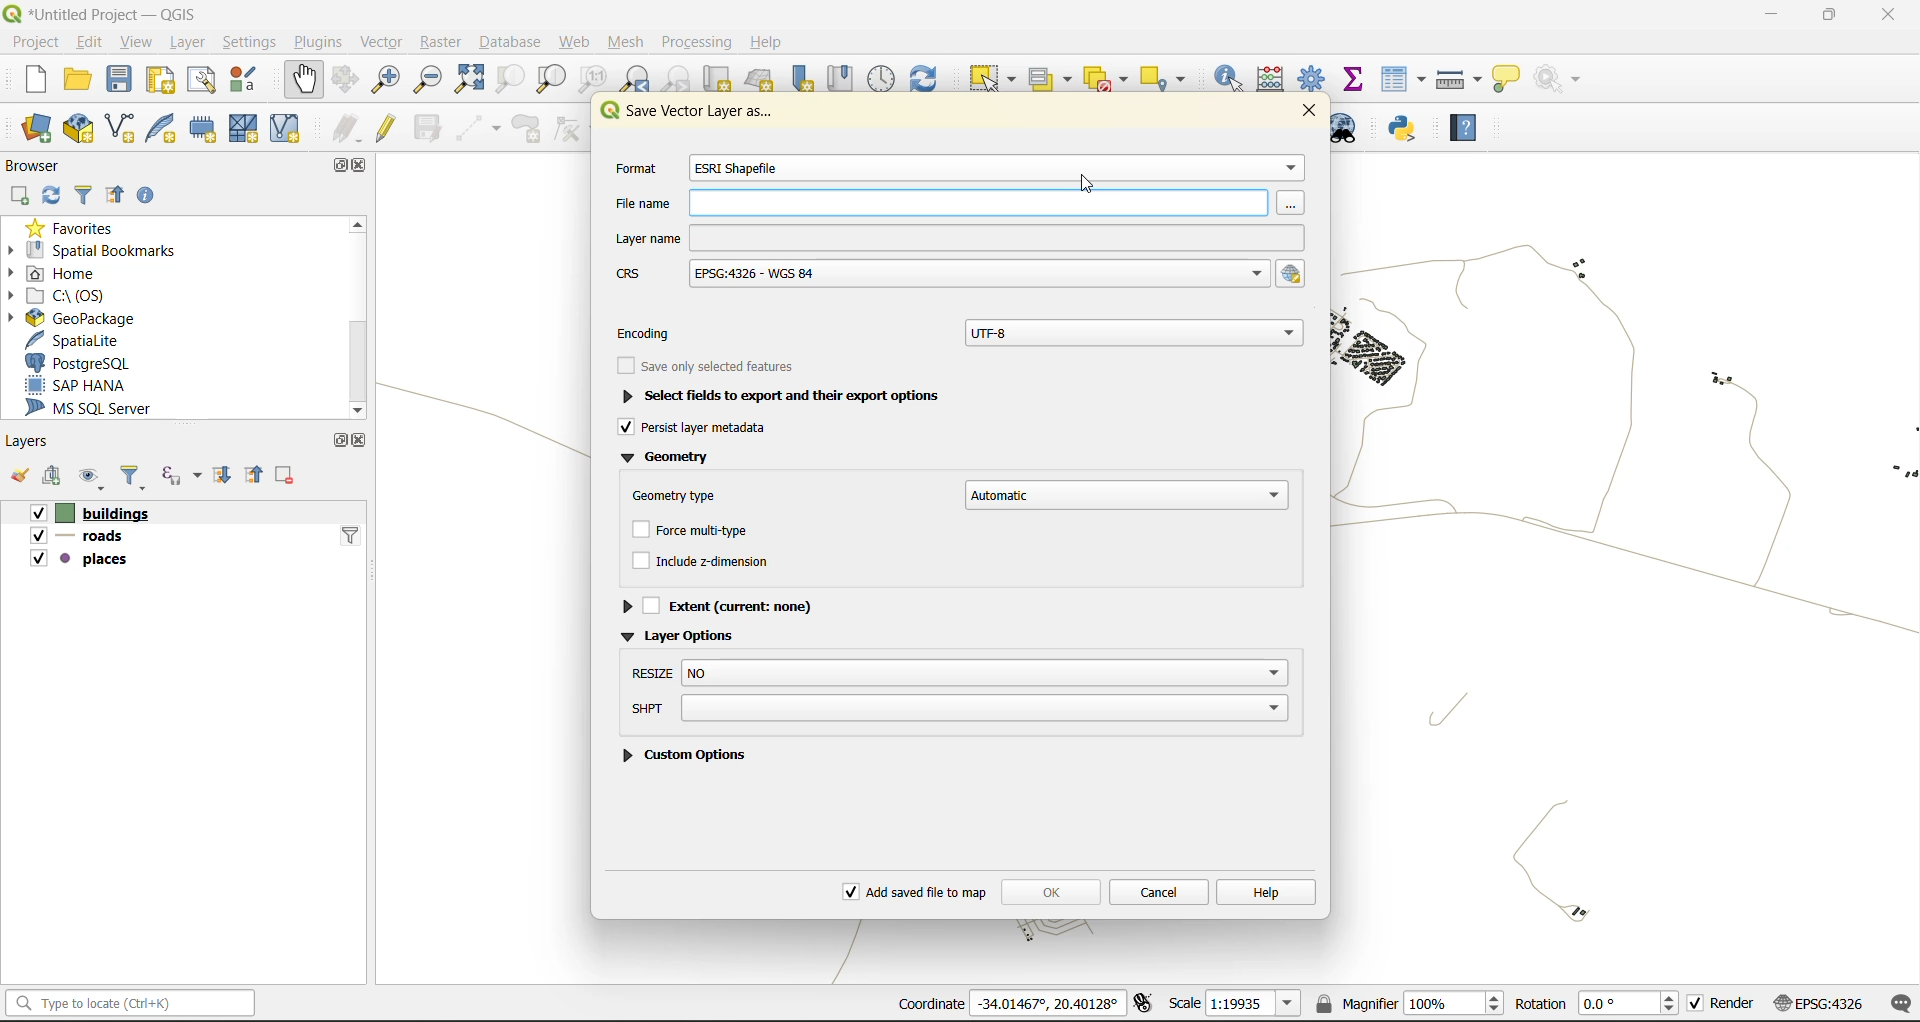  What do you see at coordinates (360, 316) in the screenshot?
I see `|scrollbar` at bounding box center [360, 316].